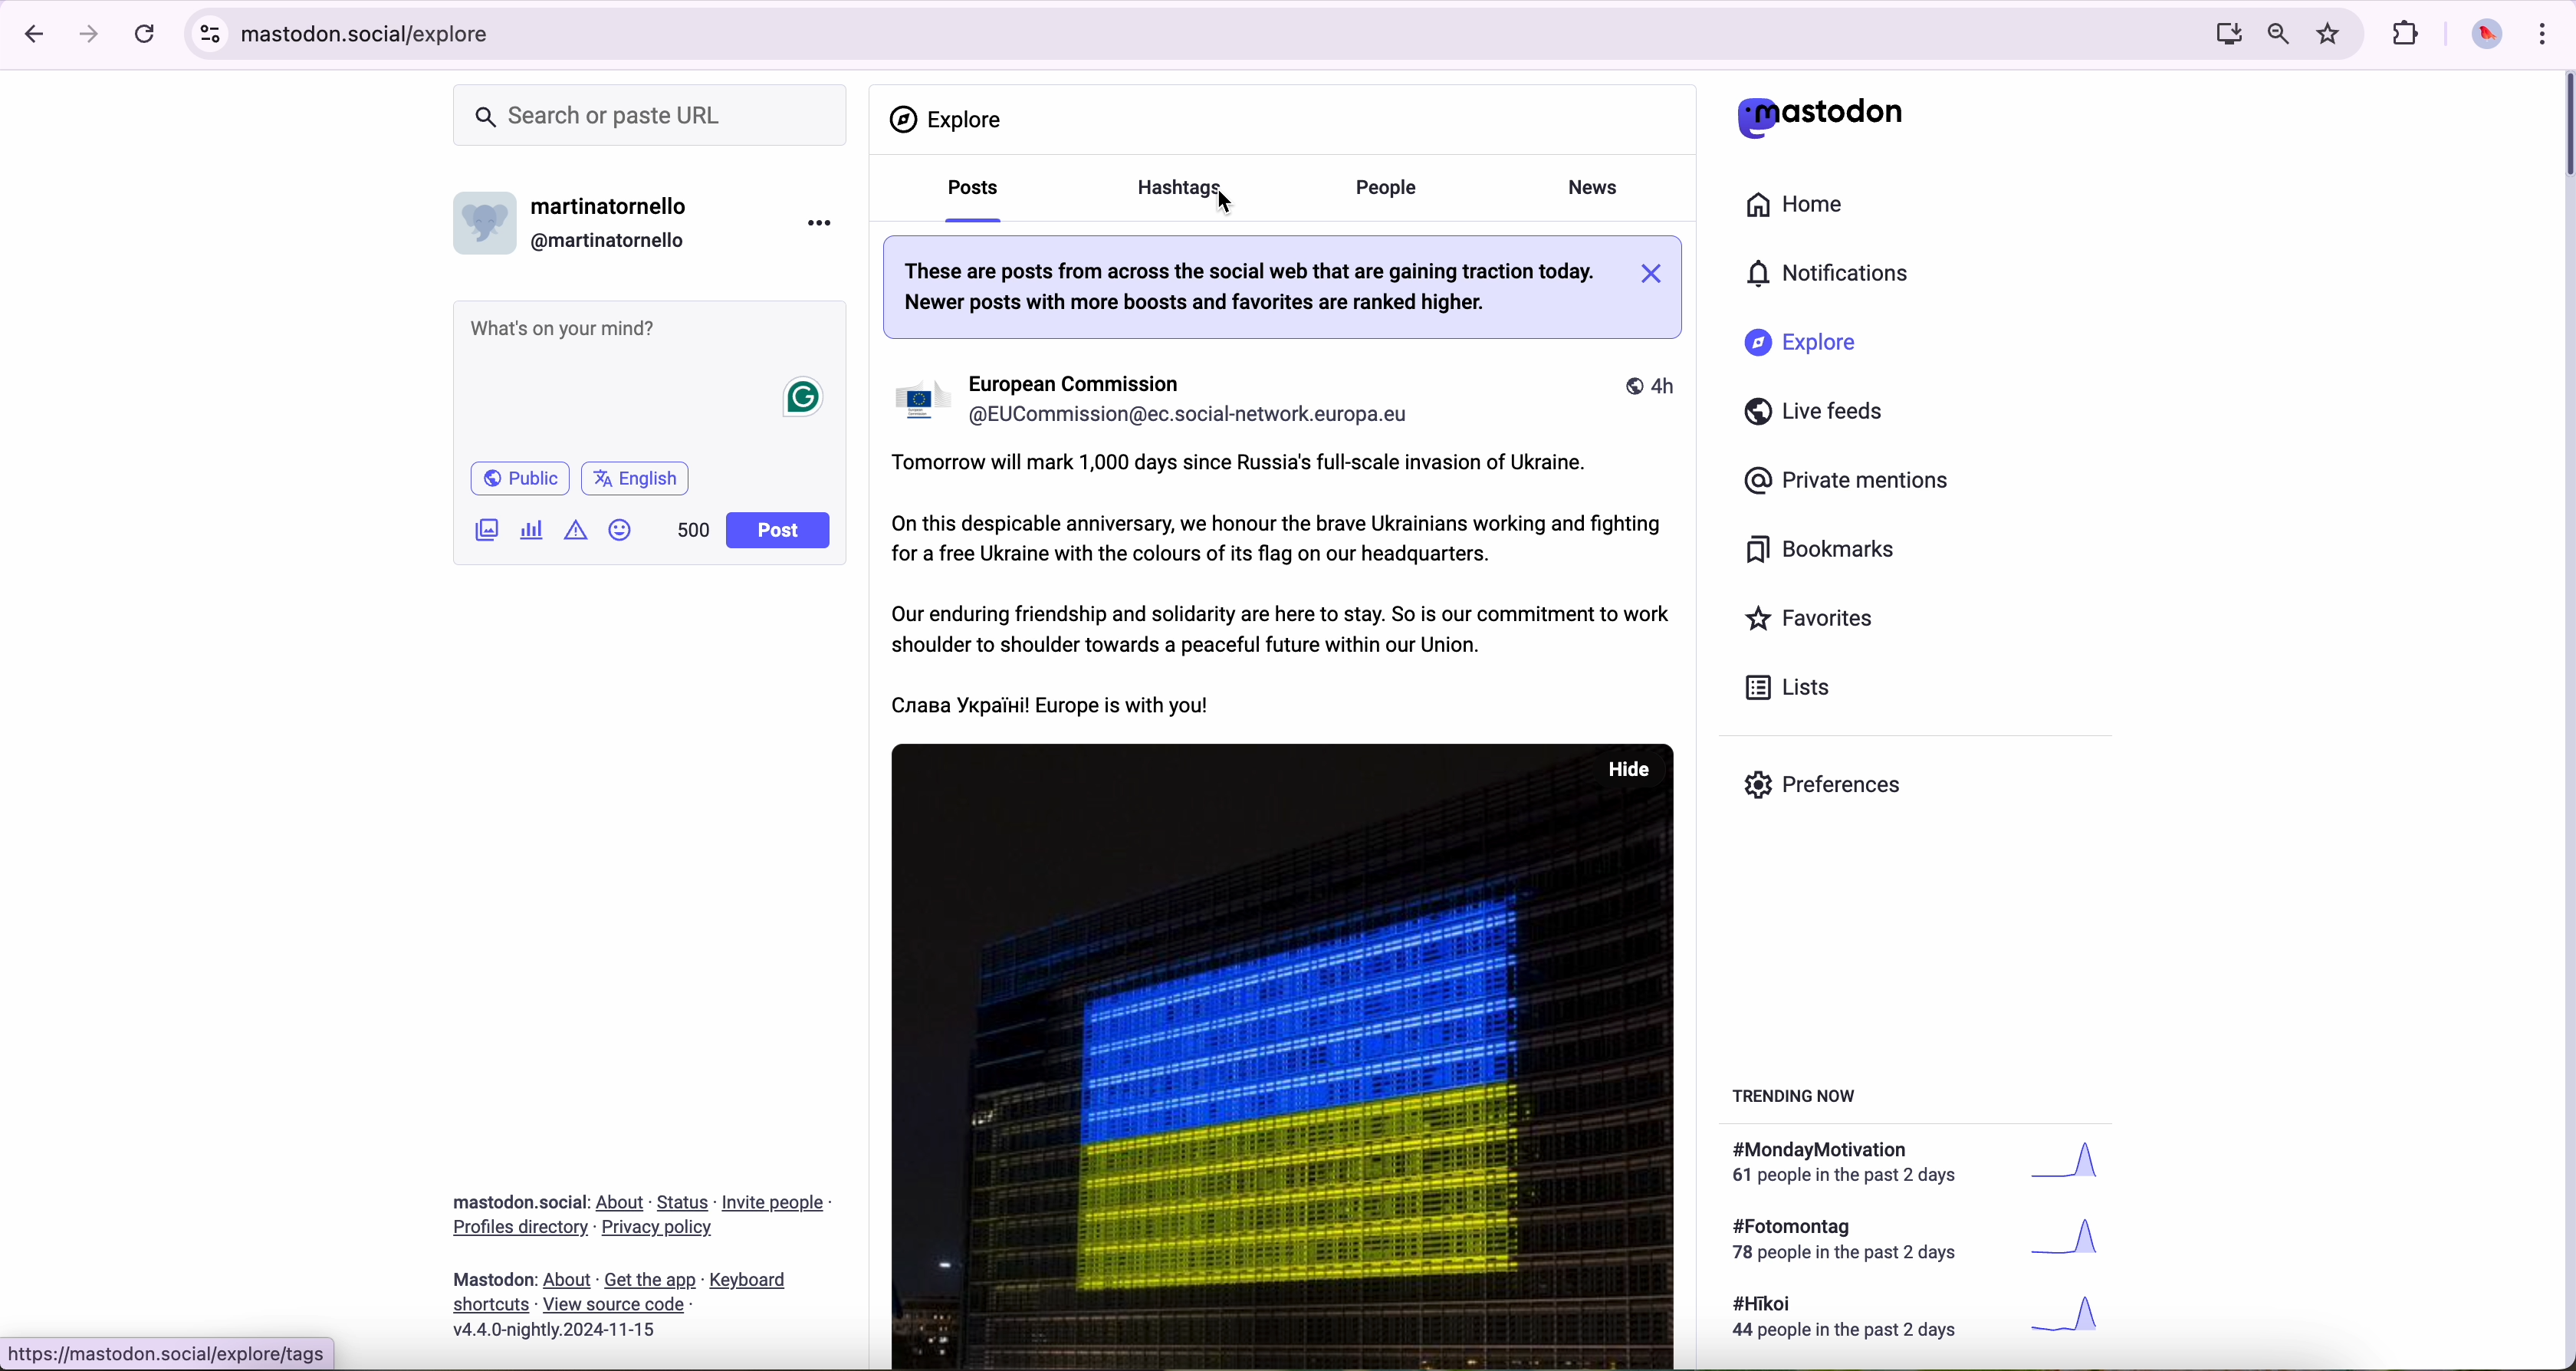 This screenshot has height=1371, width=2576. Describe the element at coordinates (1813, 619) in the screenshot. I see `favorites` at that location.